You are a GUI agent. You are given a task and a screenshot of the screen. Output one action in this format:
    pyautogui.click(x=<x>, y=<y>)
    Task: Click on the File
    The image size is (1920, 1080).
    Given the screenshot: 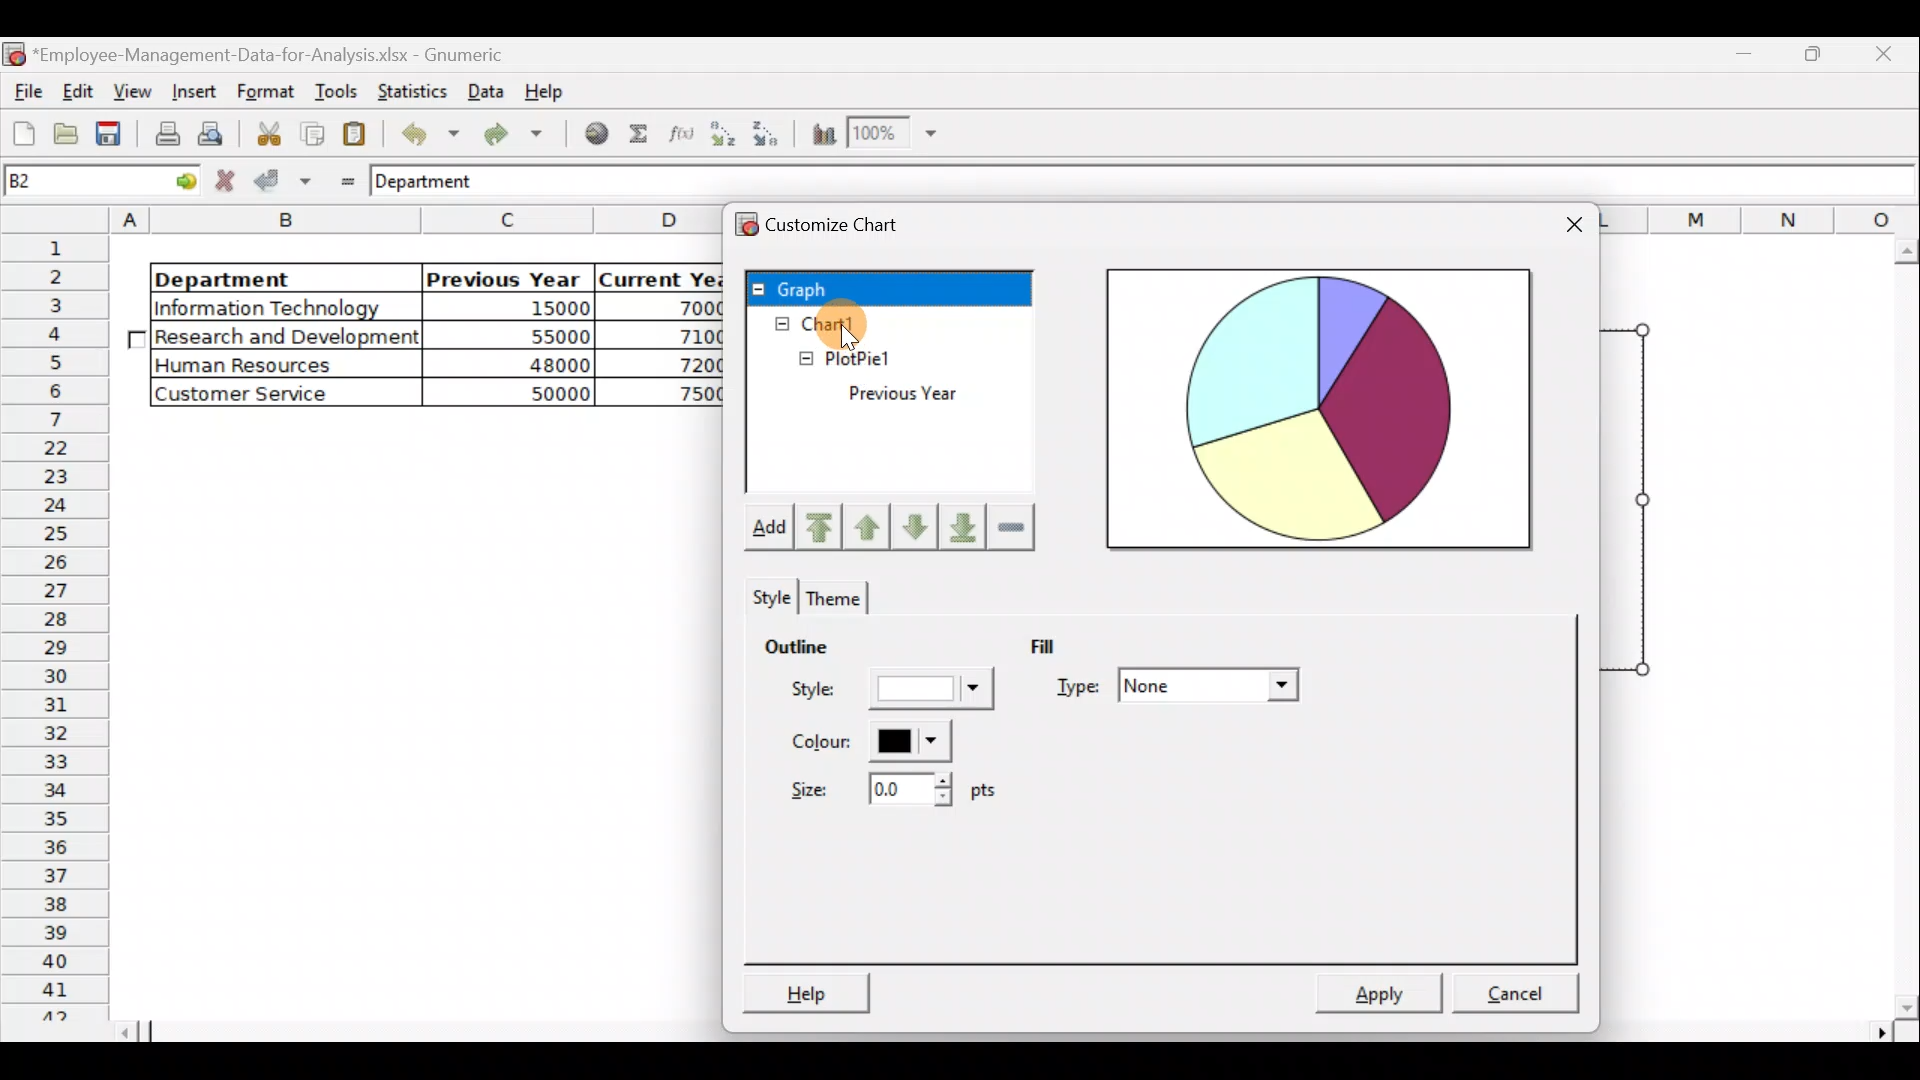 What is the action you would take?
    pyautogui.click(x=25, y=86)
    